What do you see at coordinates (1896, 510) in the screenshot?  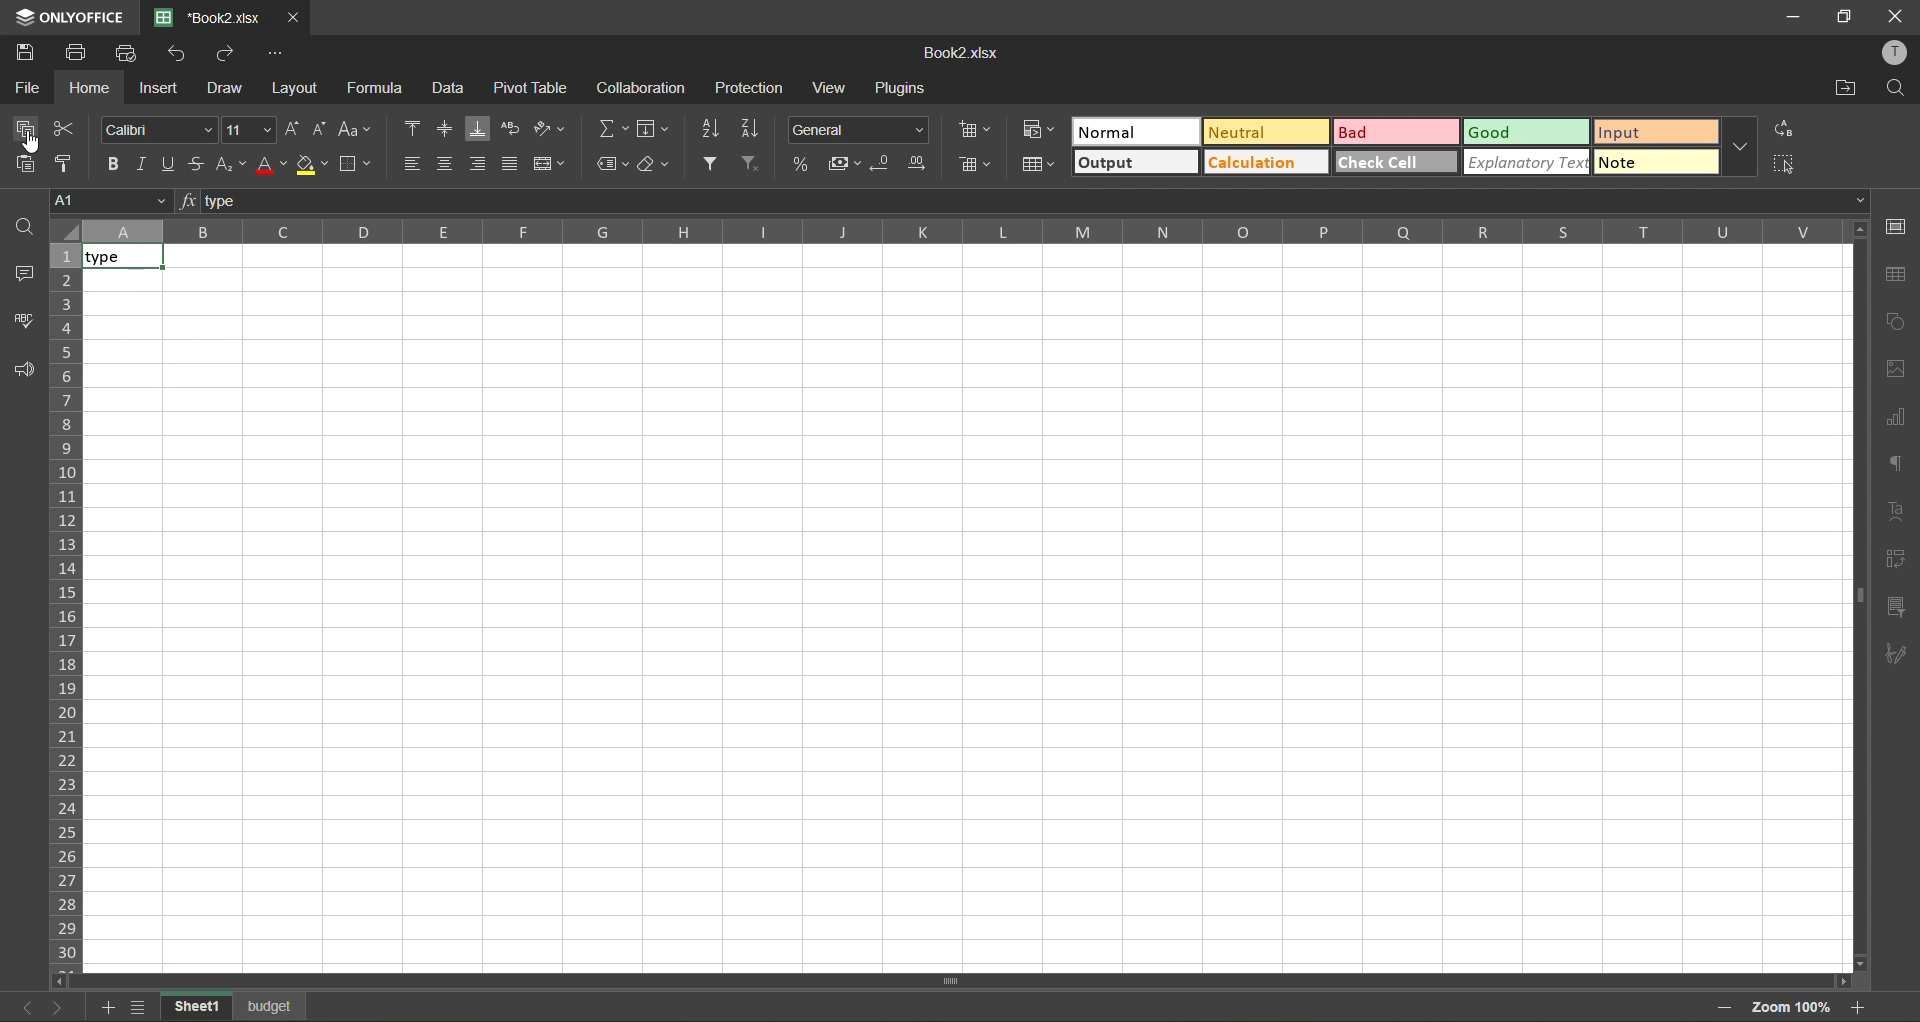 I see `text` at bounding box center [1896, 510].